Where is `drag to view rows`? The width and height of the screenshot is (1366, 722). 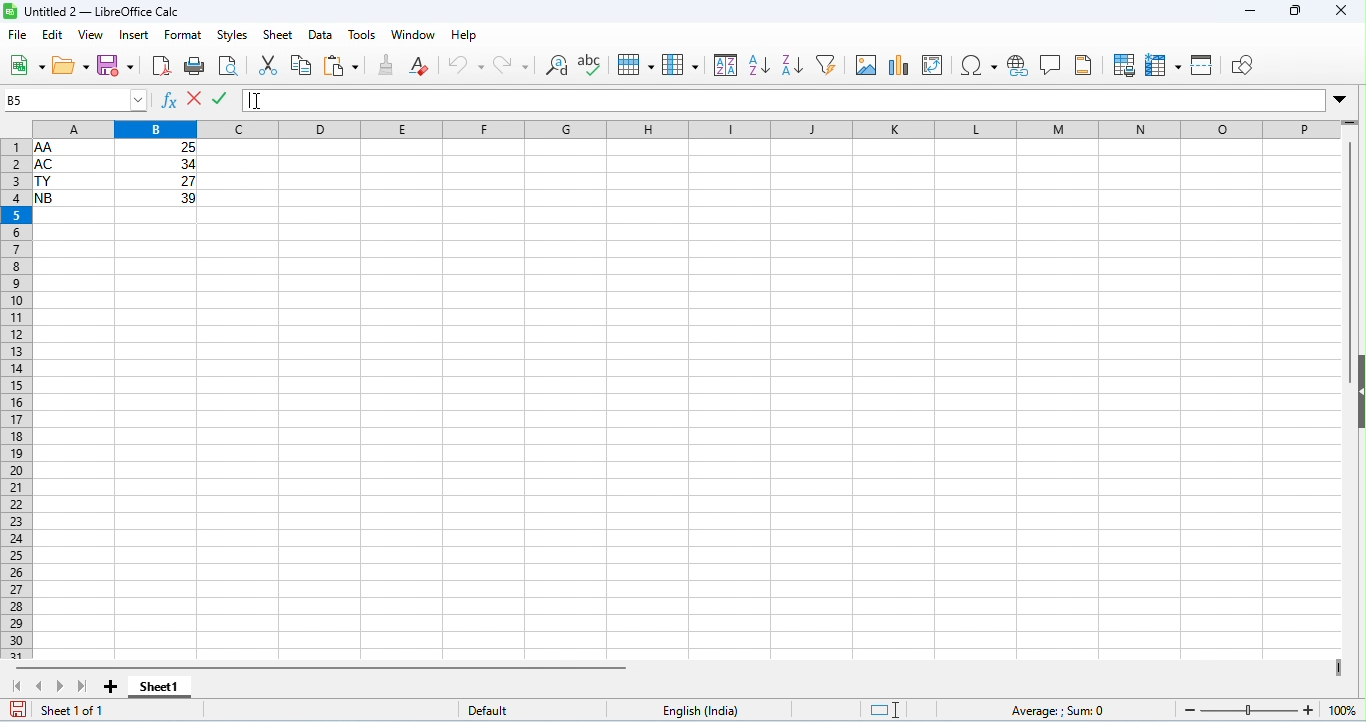 drag to view rows is located at coordinates (1349, 123).